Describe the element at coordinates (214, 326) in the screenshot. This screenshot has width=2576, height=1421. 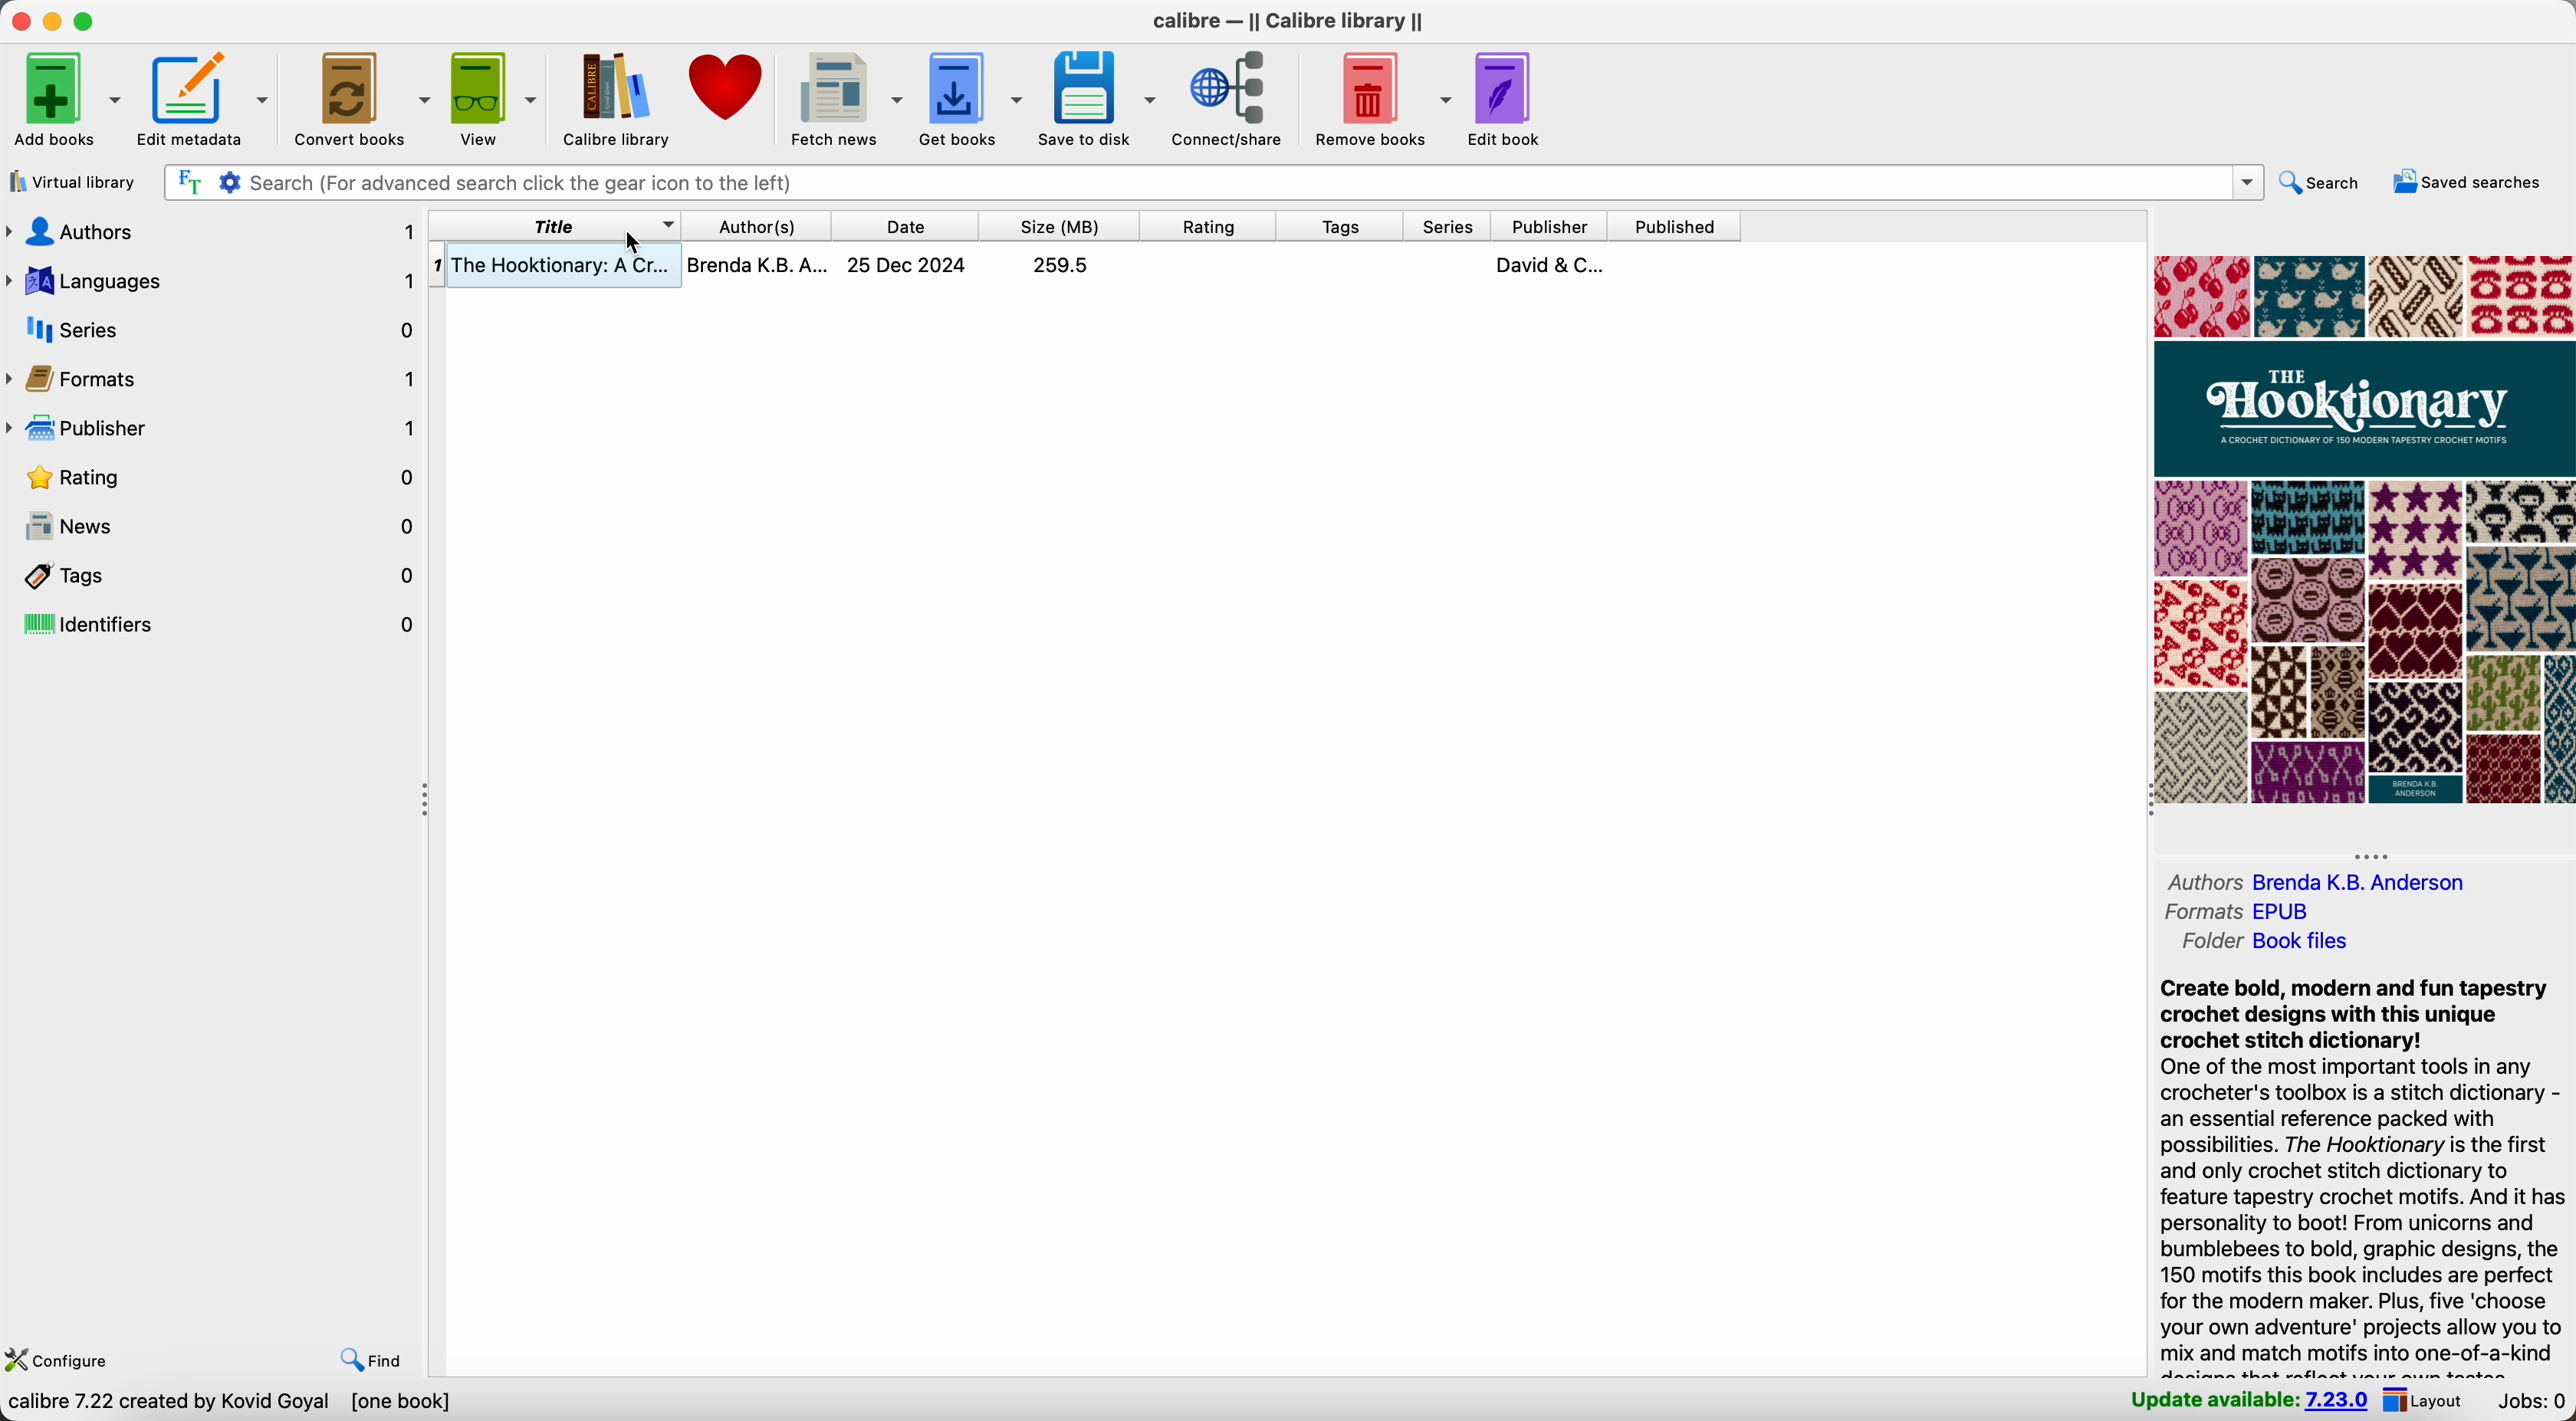
I see `series` at that location.